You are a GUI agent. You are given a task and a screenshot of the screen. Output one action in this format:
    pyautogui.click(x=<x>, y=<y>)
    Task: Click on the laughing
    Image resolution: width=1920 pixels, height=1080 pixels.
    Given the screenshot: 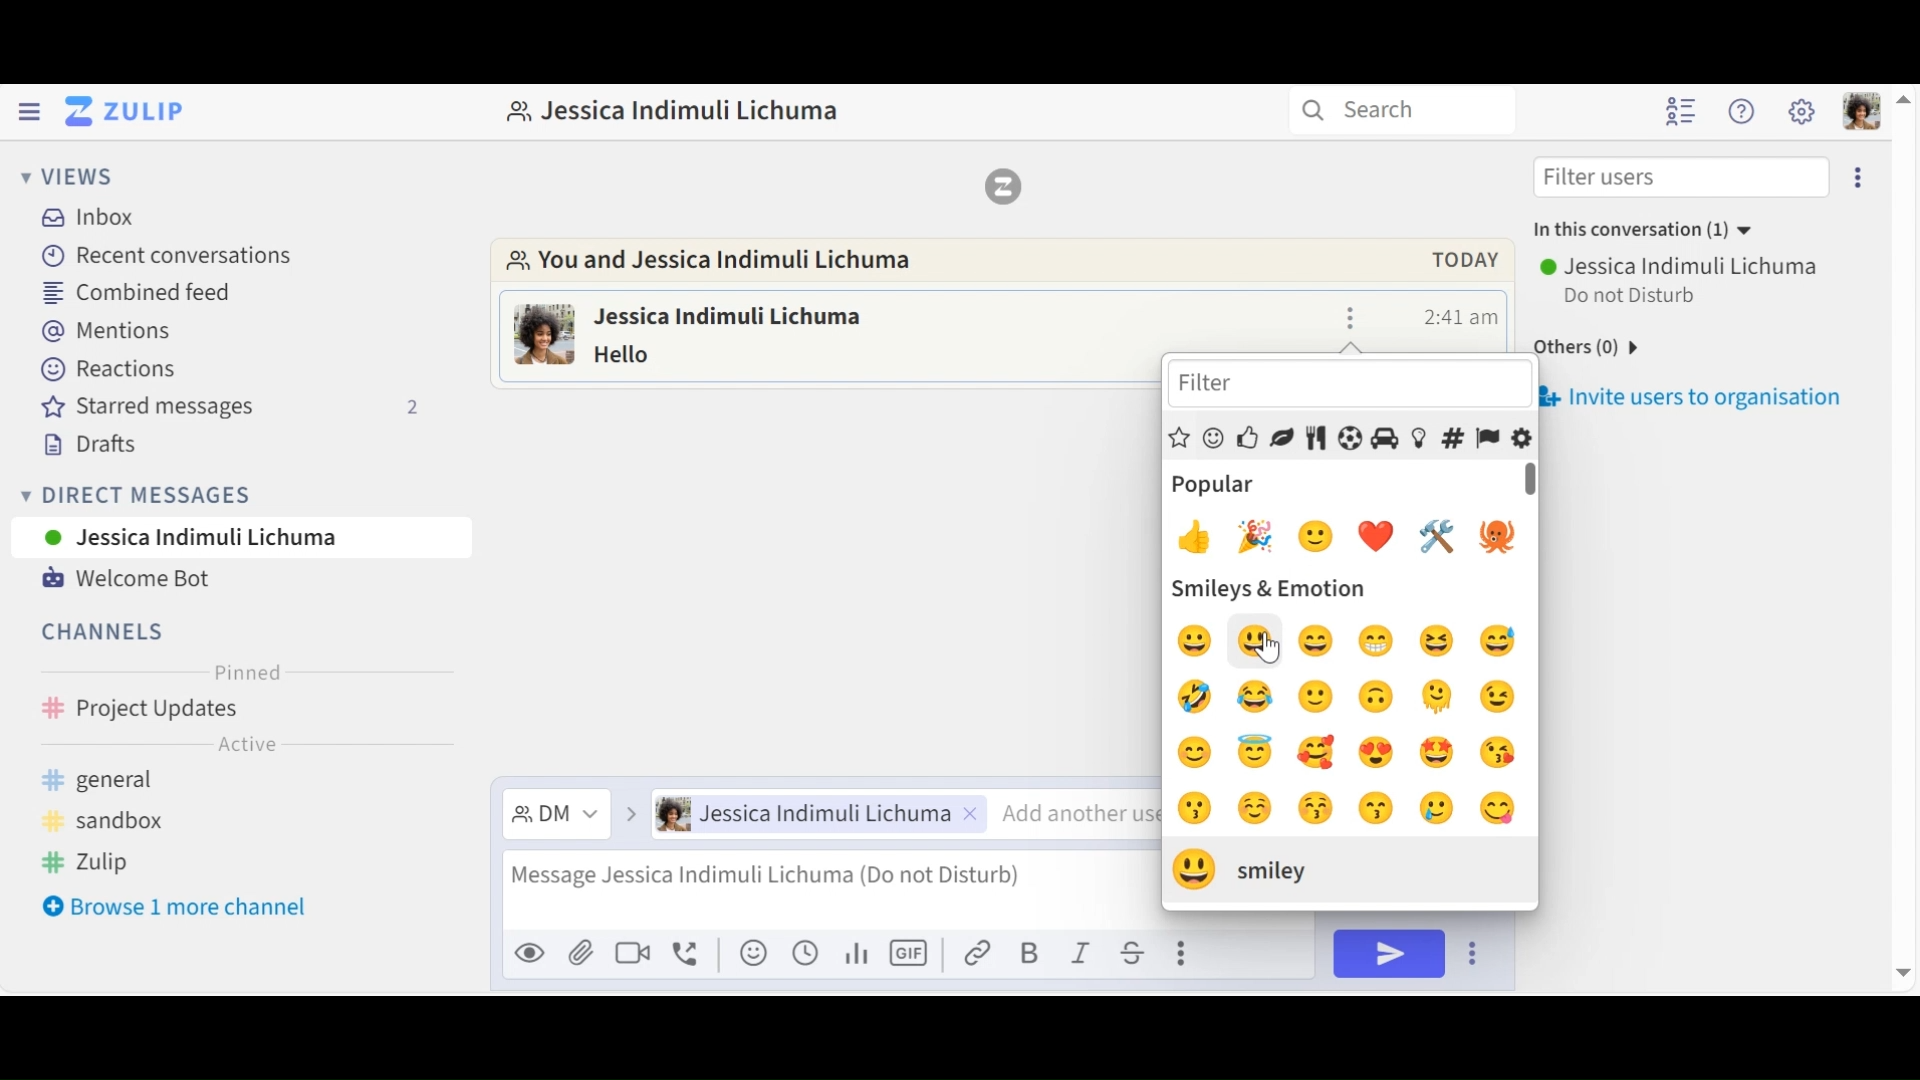 What is the action you would take?
    pyautogui.click(x=1441, y=641)
    